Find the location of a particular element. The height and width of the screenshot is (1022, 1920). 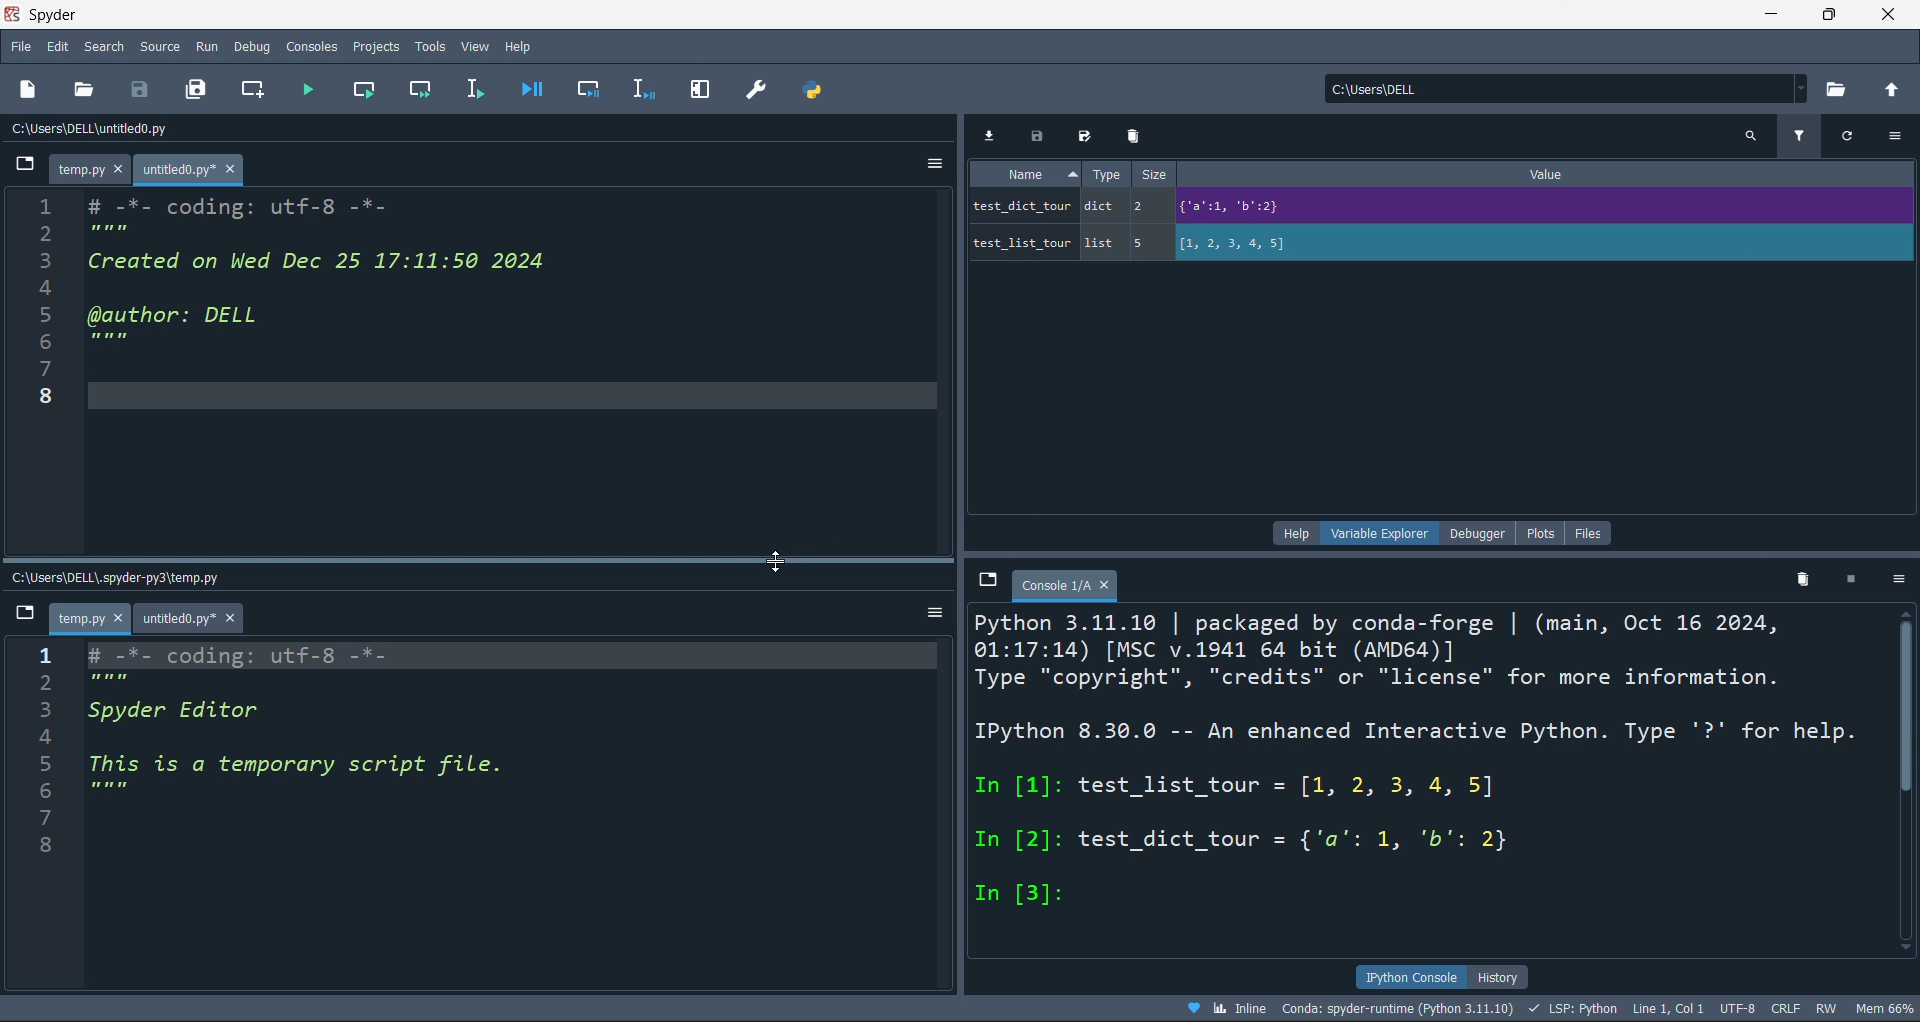

SAVE is located at coordinates (143, 88).